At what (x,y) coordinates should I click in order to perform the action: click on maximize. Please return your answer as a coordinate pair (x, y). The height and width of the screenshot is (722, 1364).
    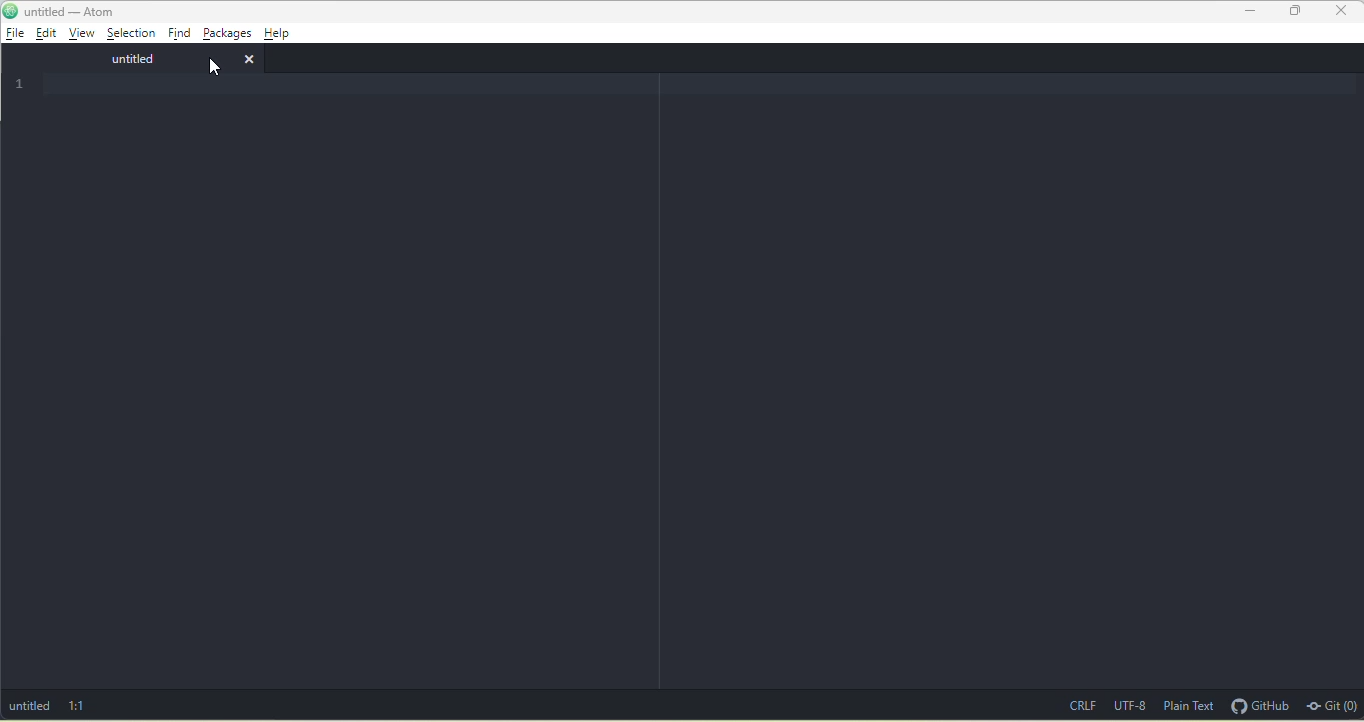
    Looking at the image, I should click on (1293, 11).